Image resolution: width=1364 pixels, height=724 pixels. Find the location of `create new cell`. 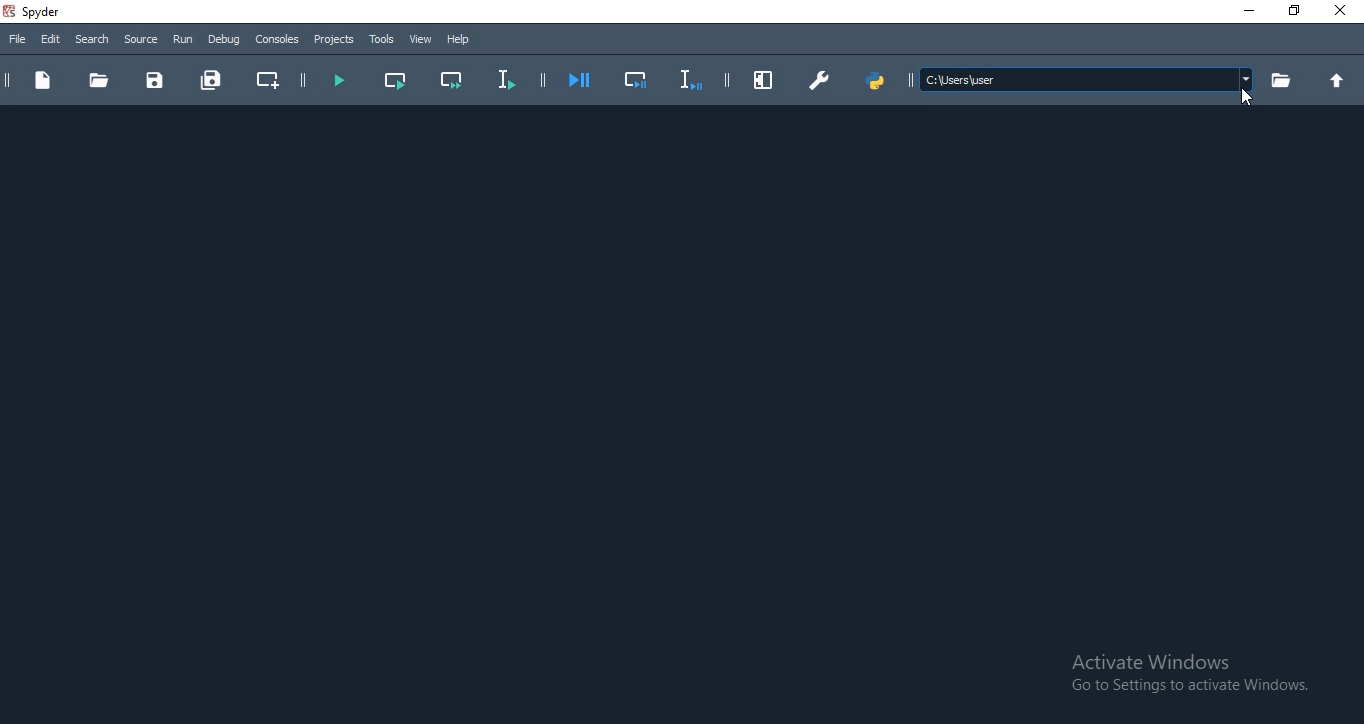

create new cell is located at coordinates (267, 79).